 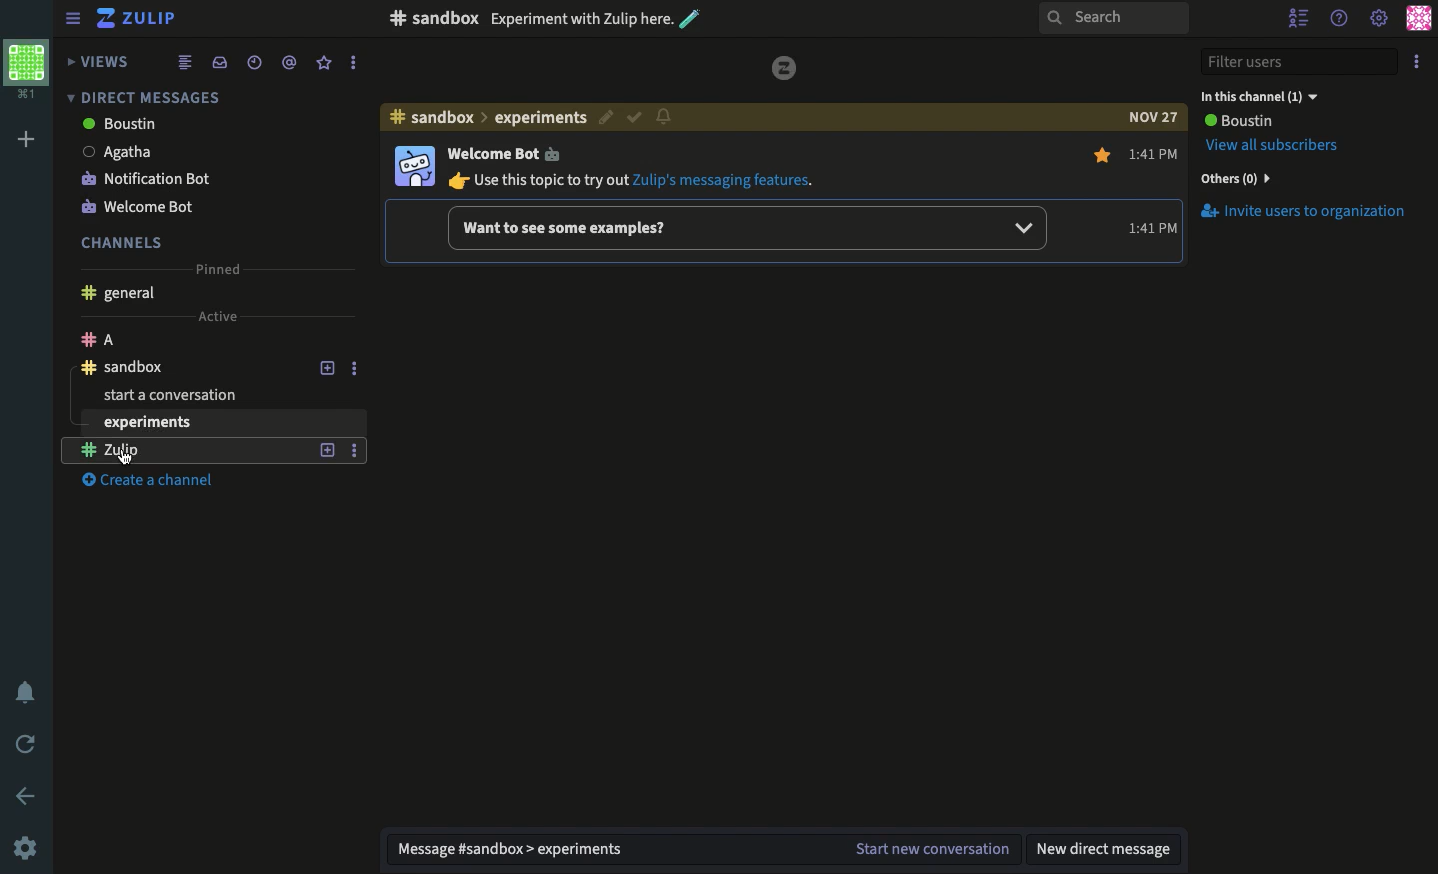 What do you see at coordinates (25, 847) in the screenshot?
I see `Settings` at bounding box center [25, 847].